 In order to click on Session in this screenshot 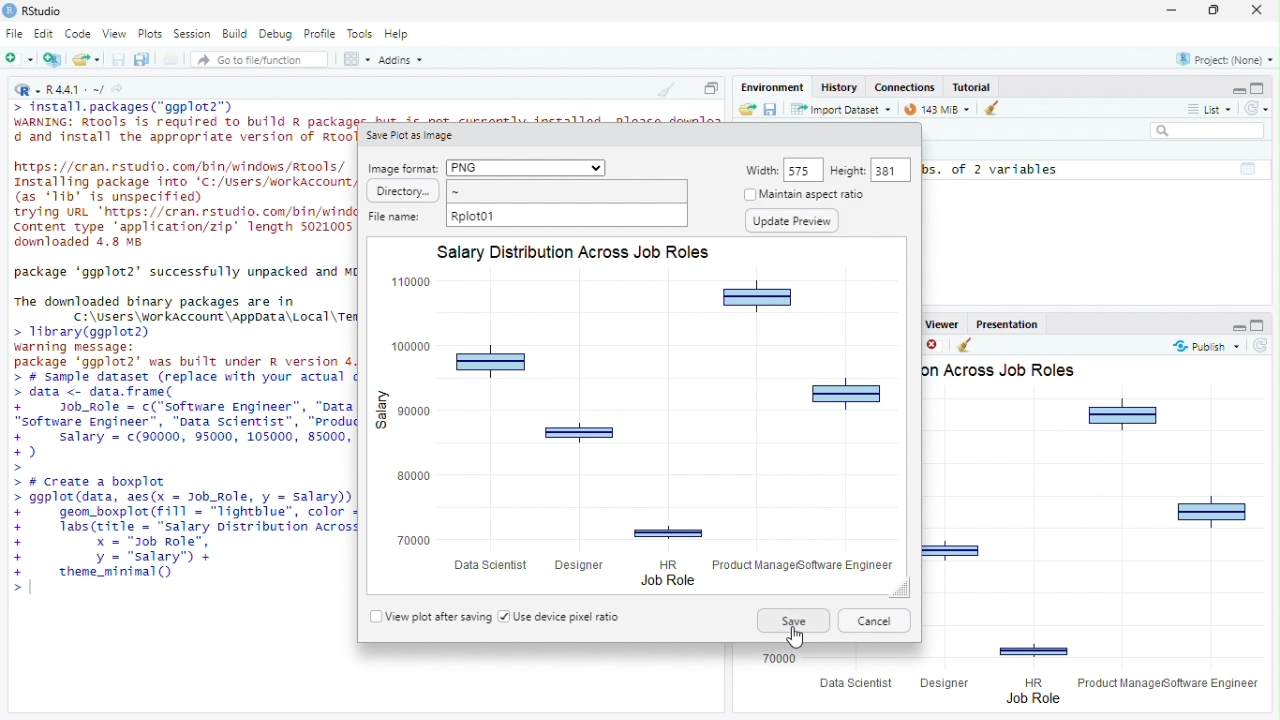, I will do `click(193, 35)`.